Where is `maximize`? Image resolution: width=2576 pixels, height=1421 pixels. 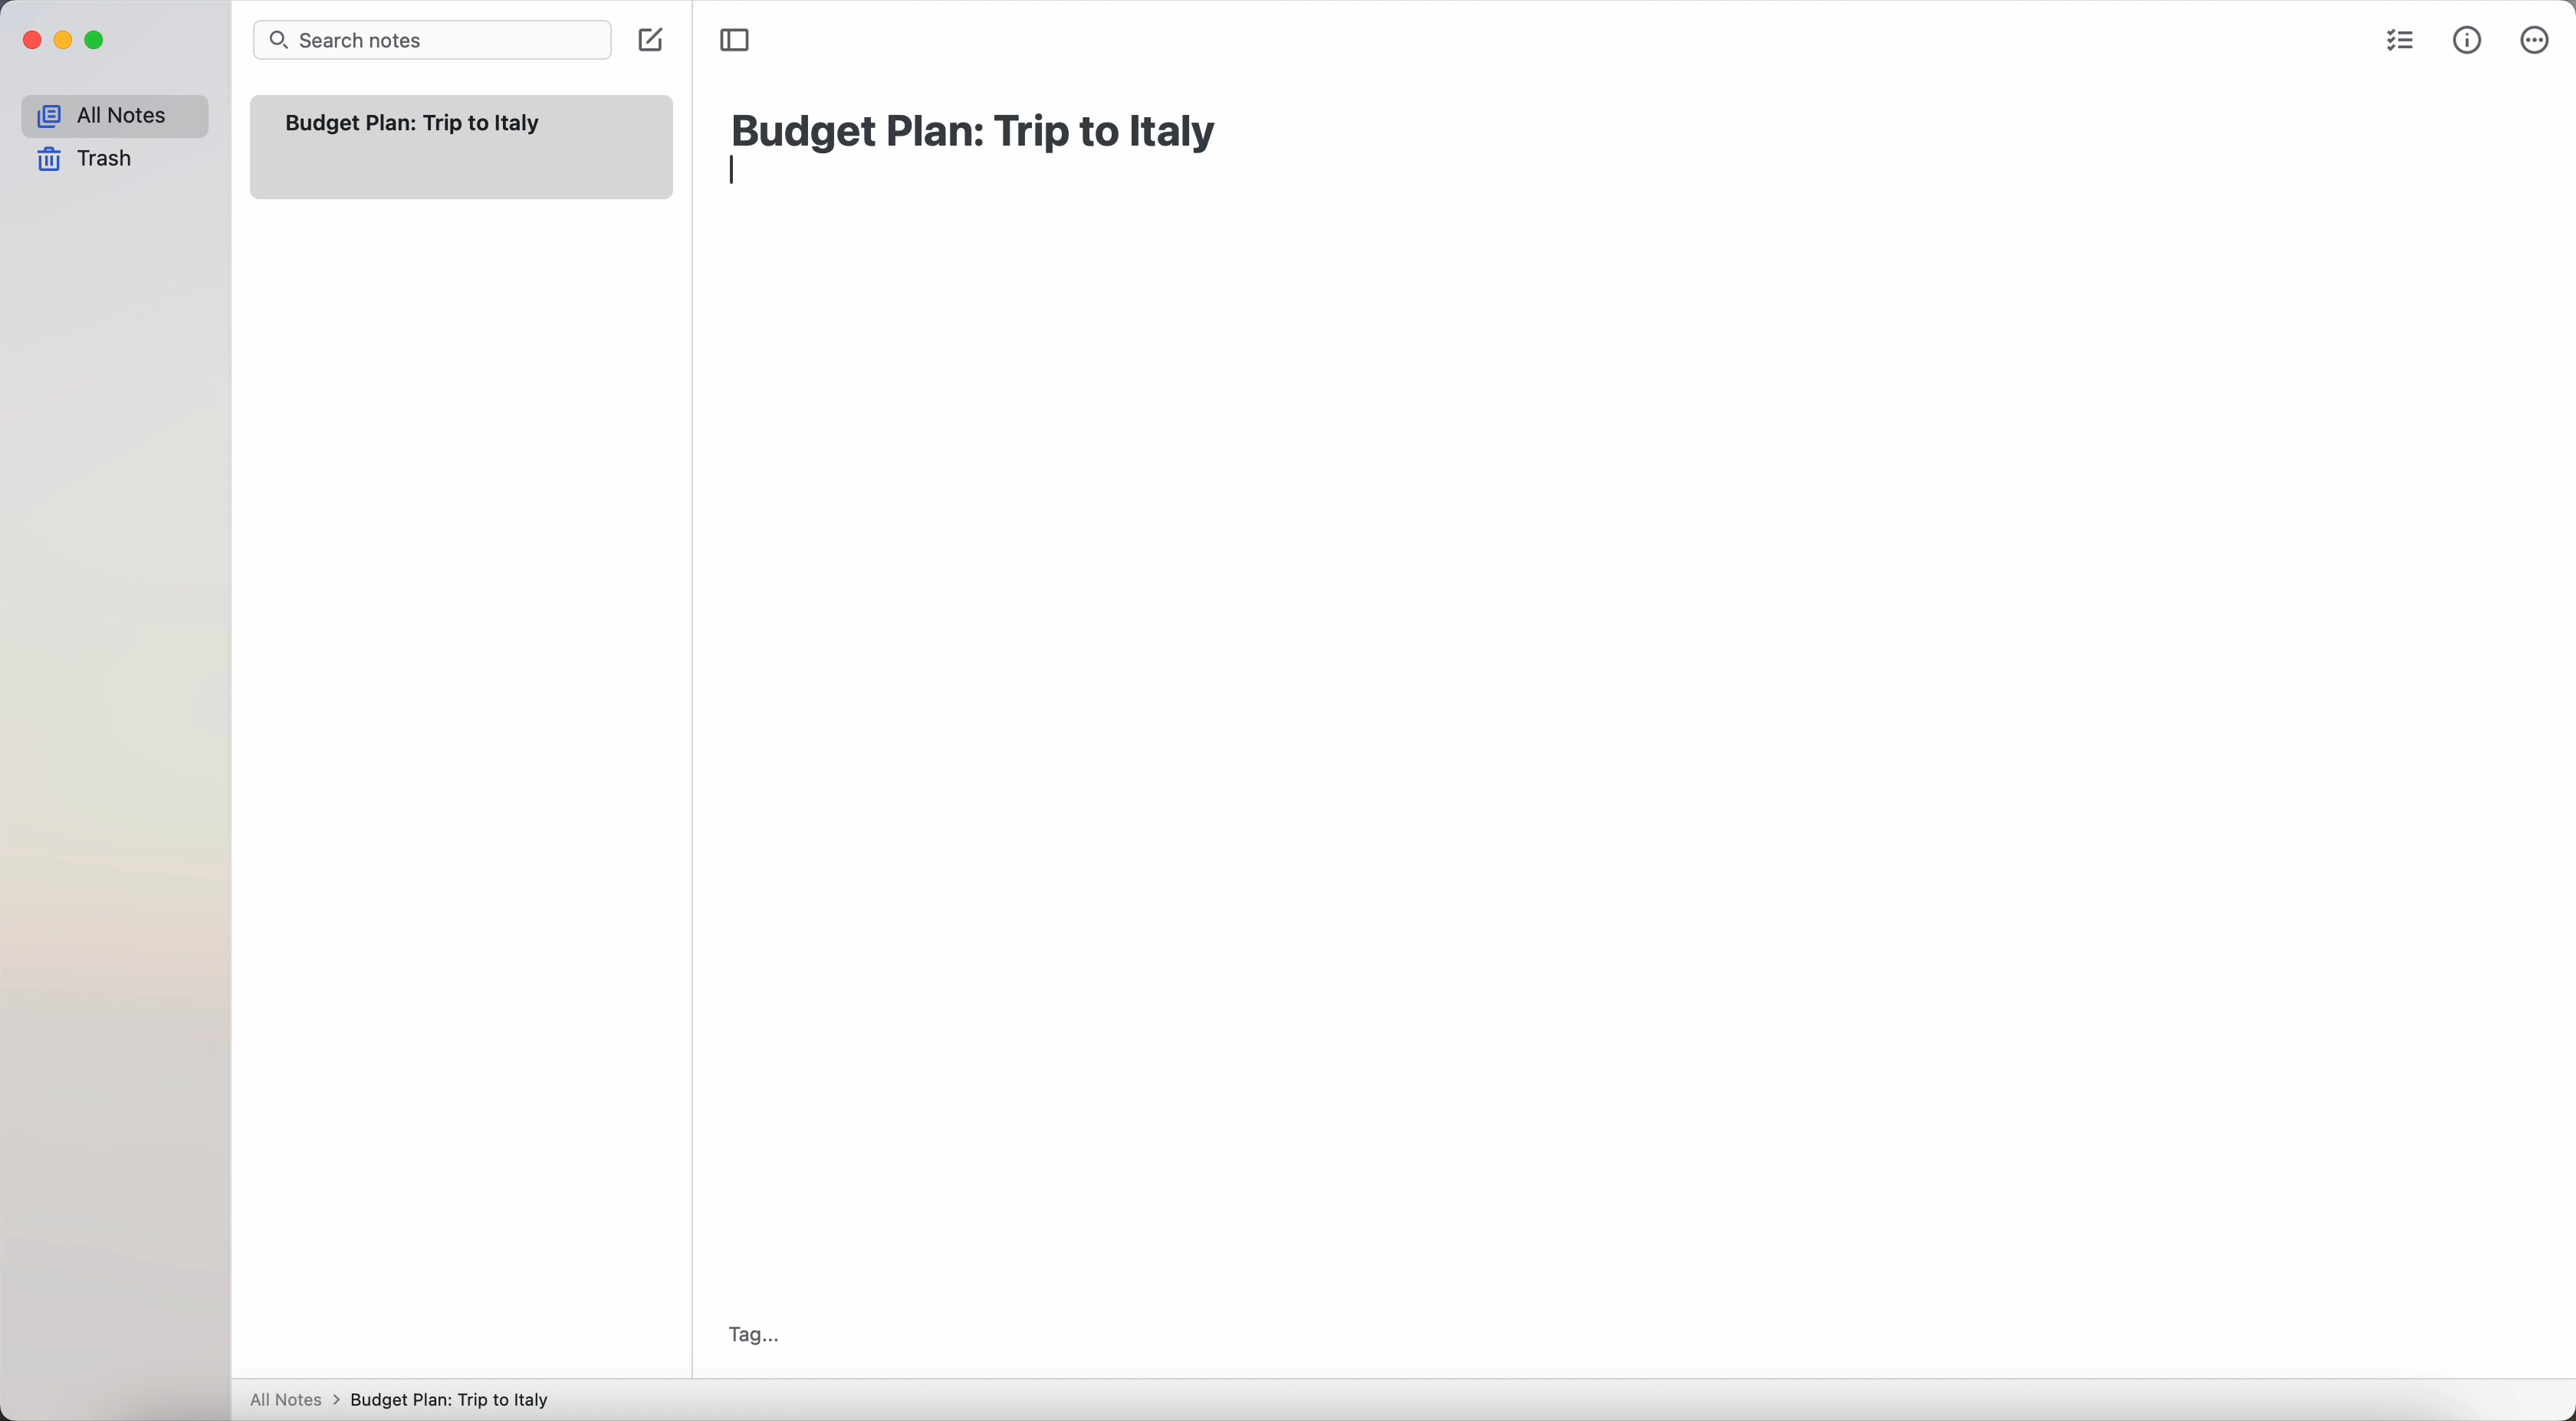 maximize is located at coordinates (100, 41).